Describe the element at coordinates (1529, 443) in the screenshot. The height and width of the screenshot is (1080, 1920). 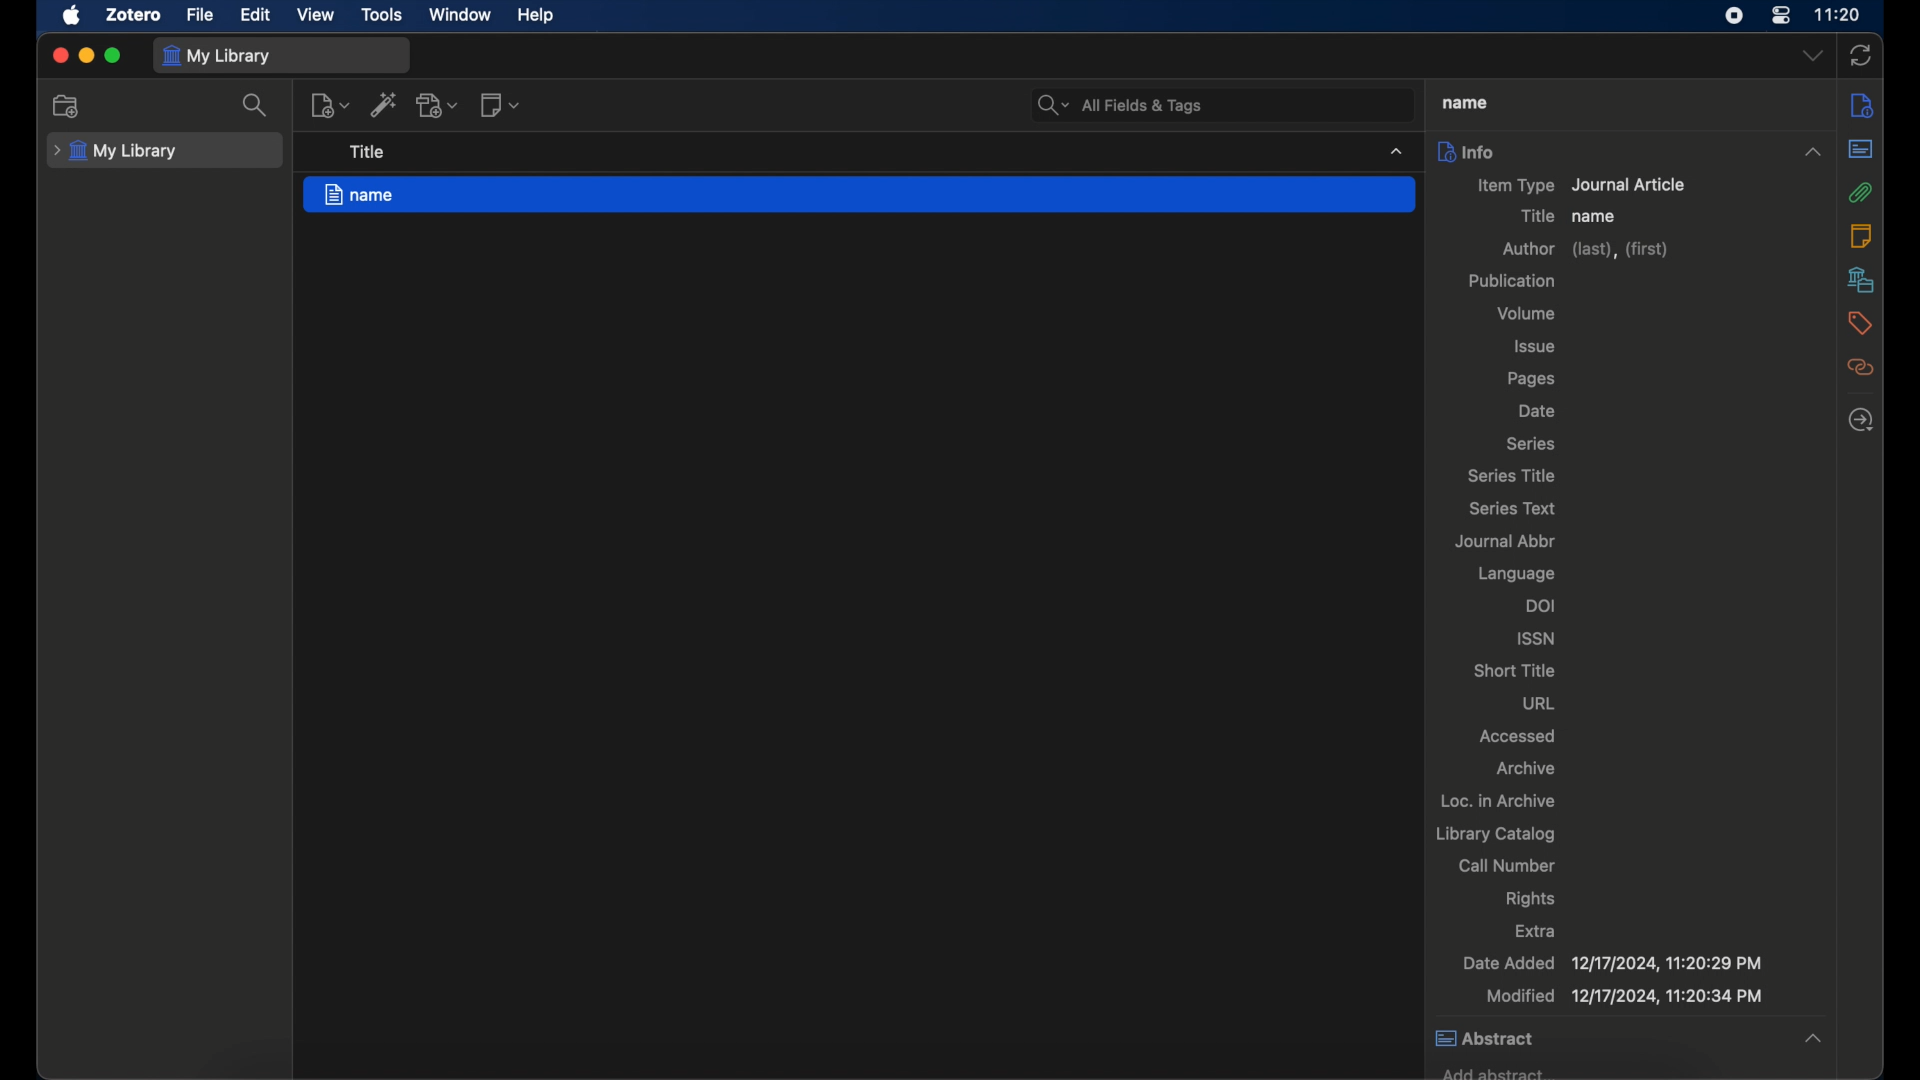
I see `series` at that location.